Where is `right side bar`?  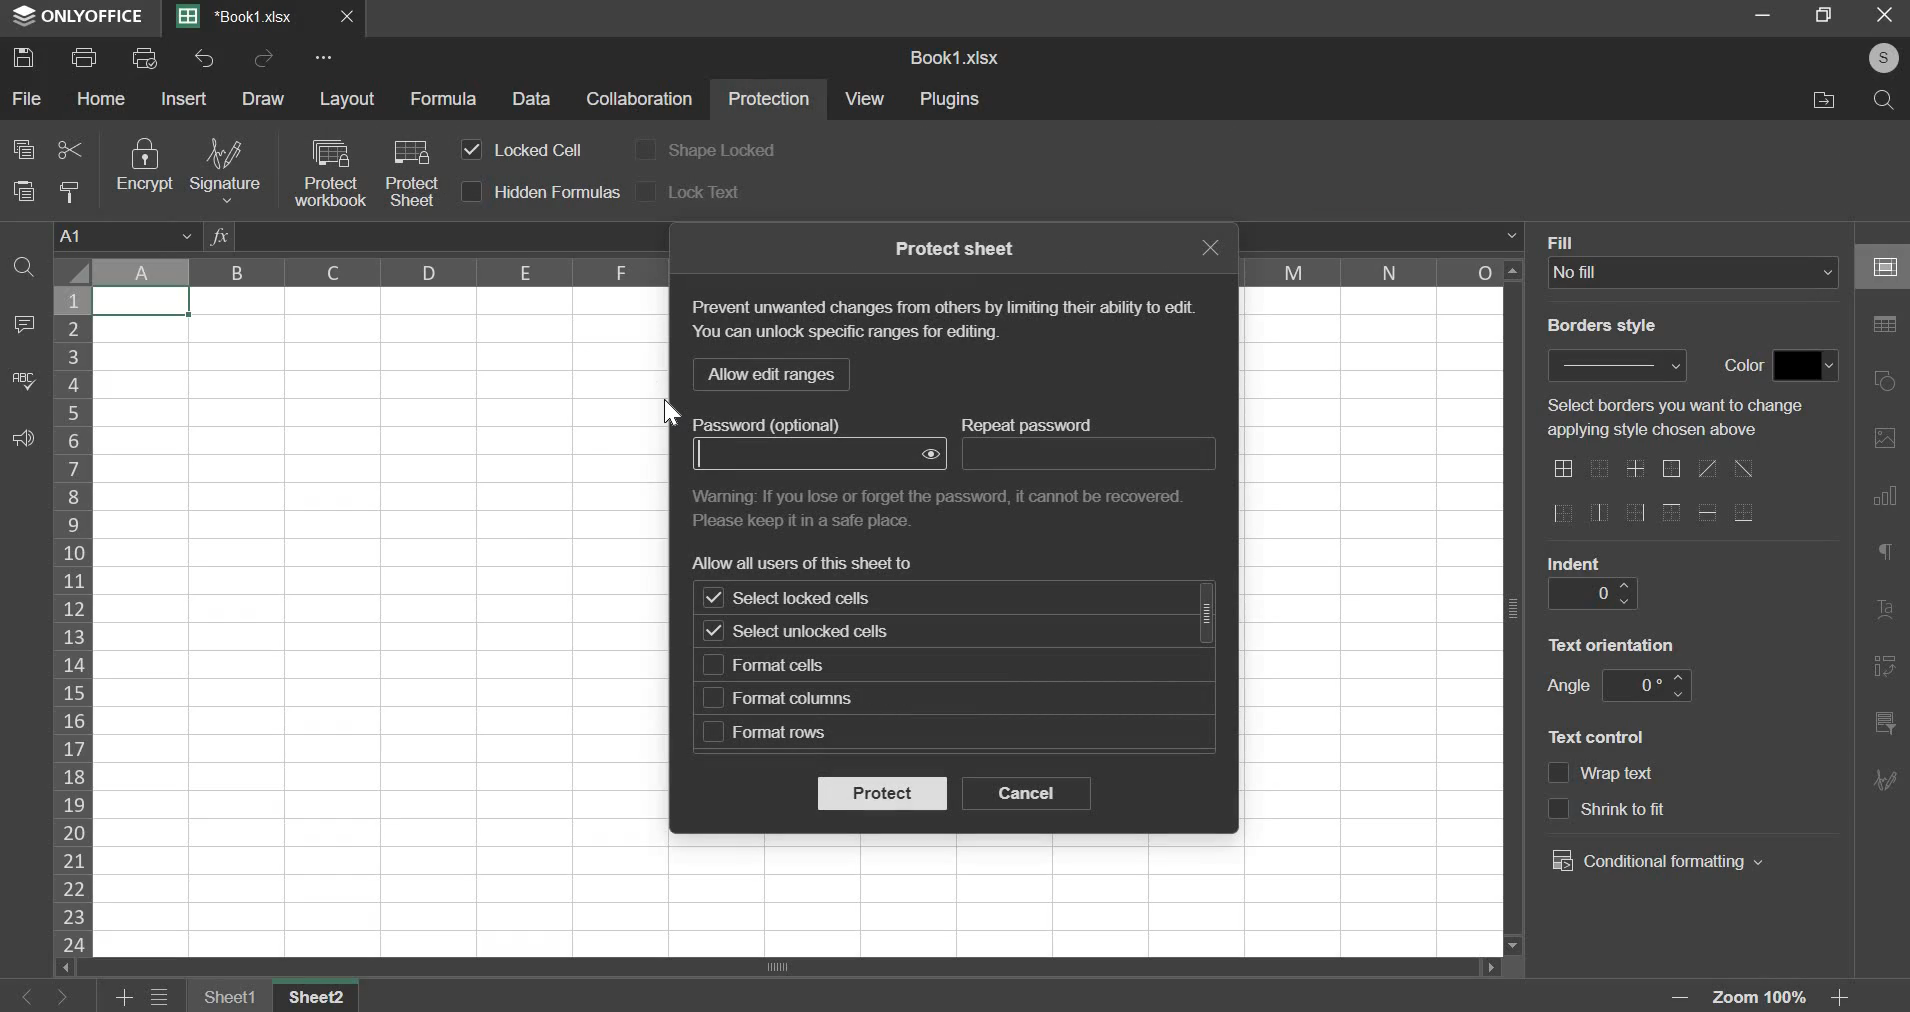 right side bar is located at coordinates (1884, 721).